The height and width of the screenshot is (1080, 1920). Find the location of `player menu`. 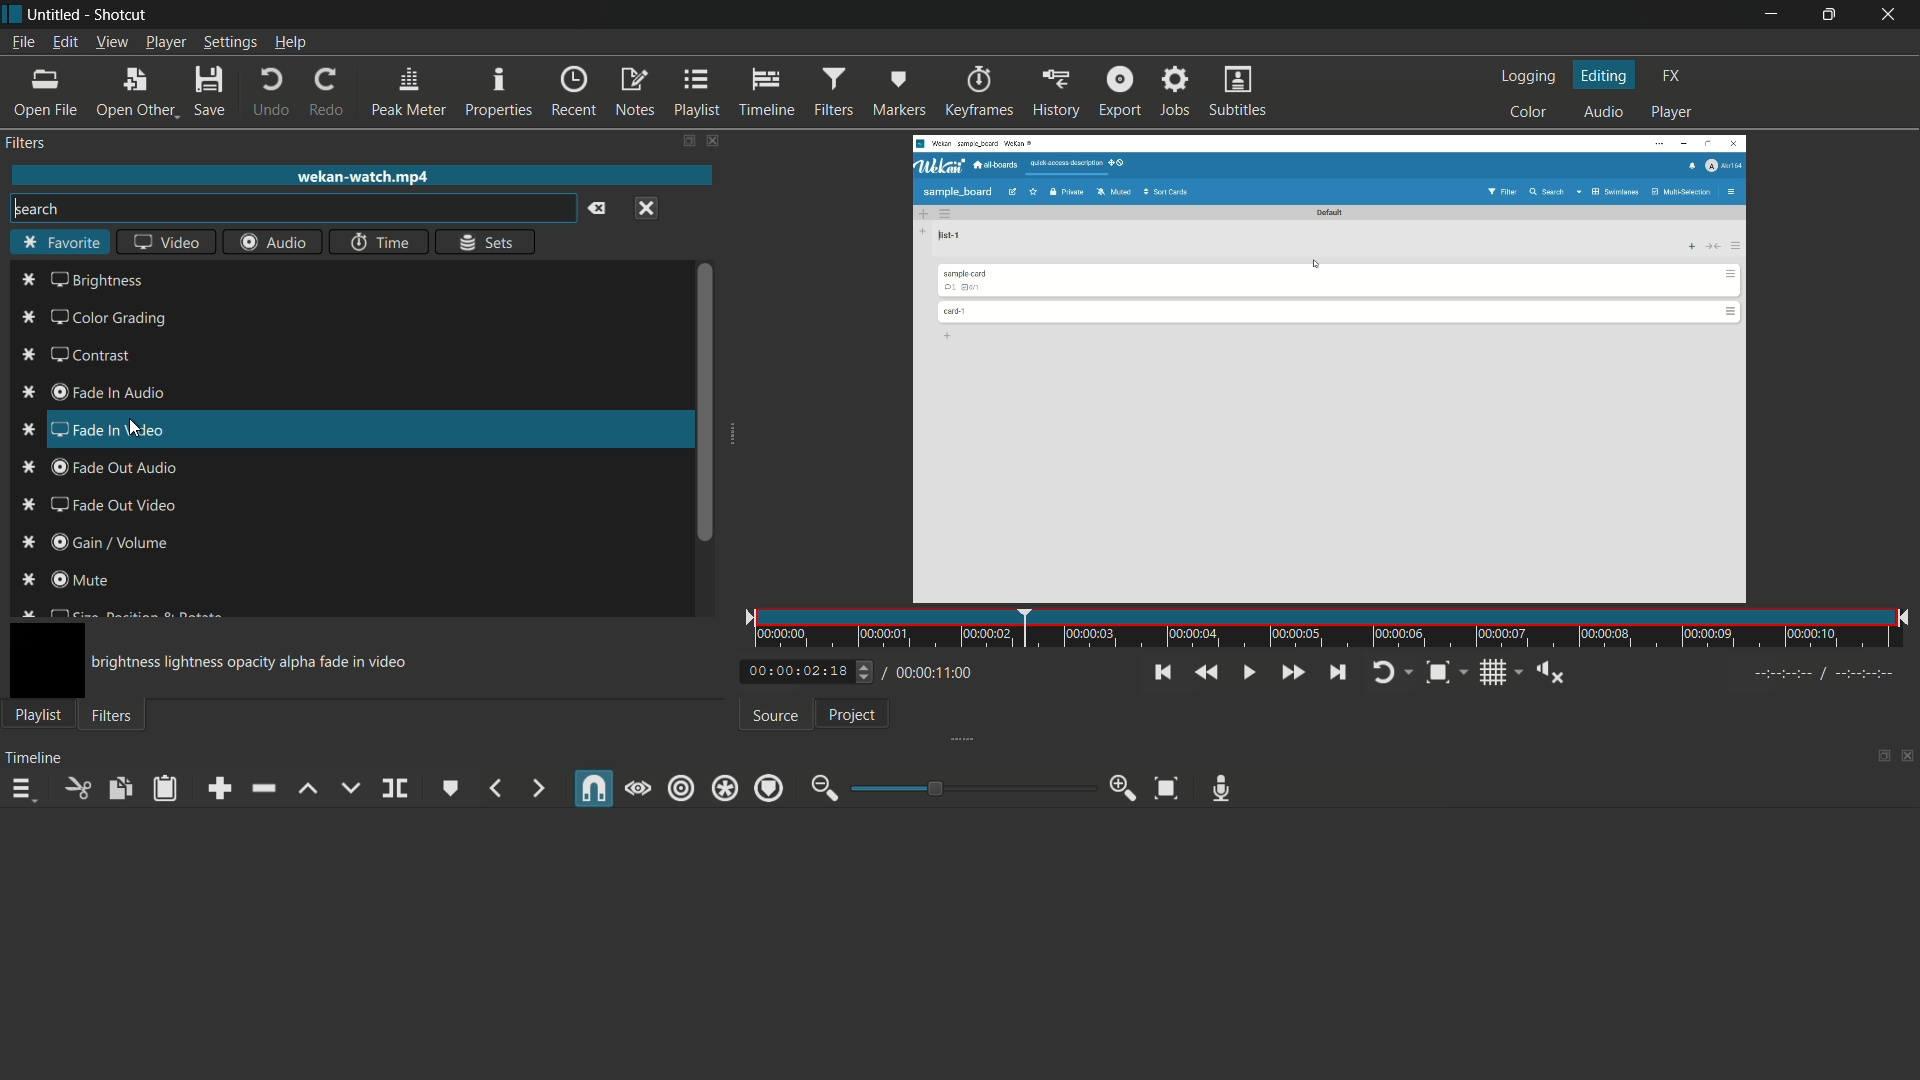

player menu is located at coordinates (167, 42).